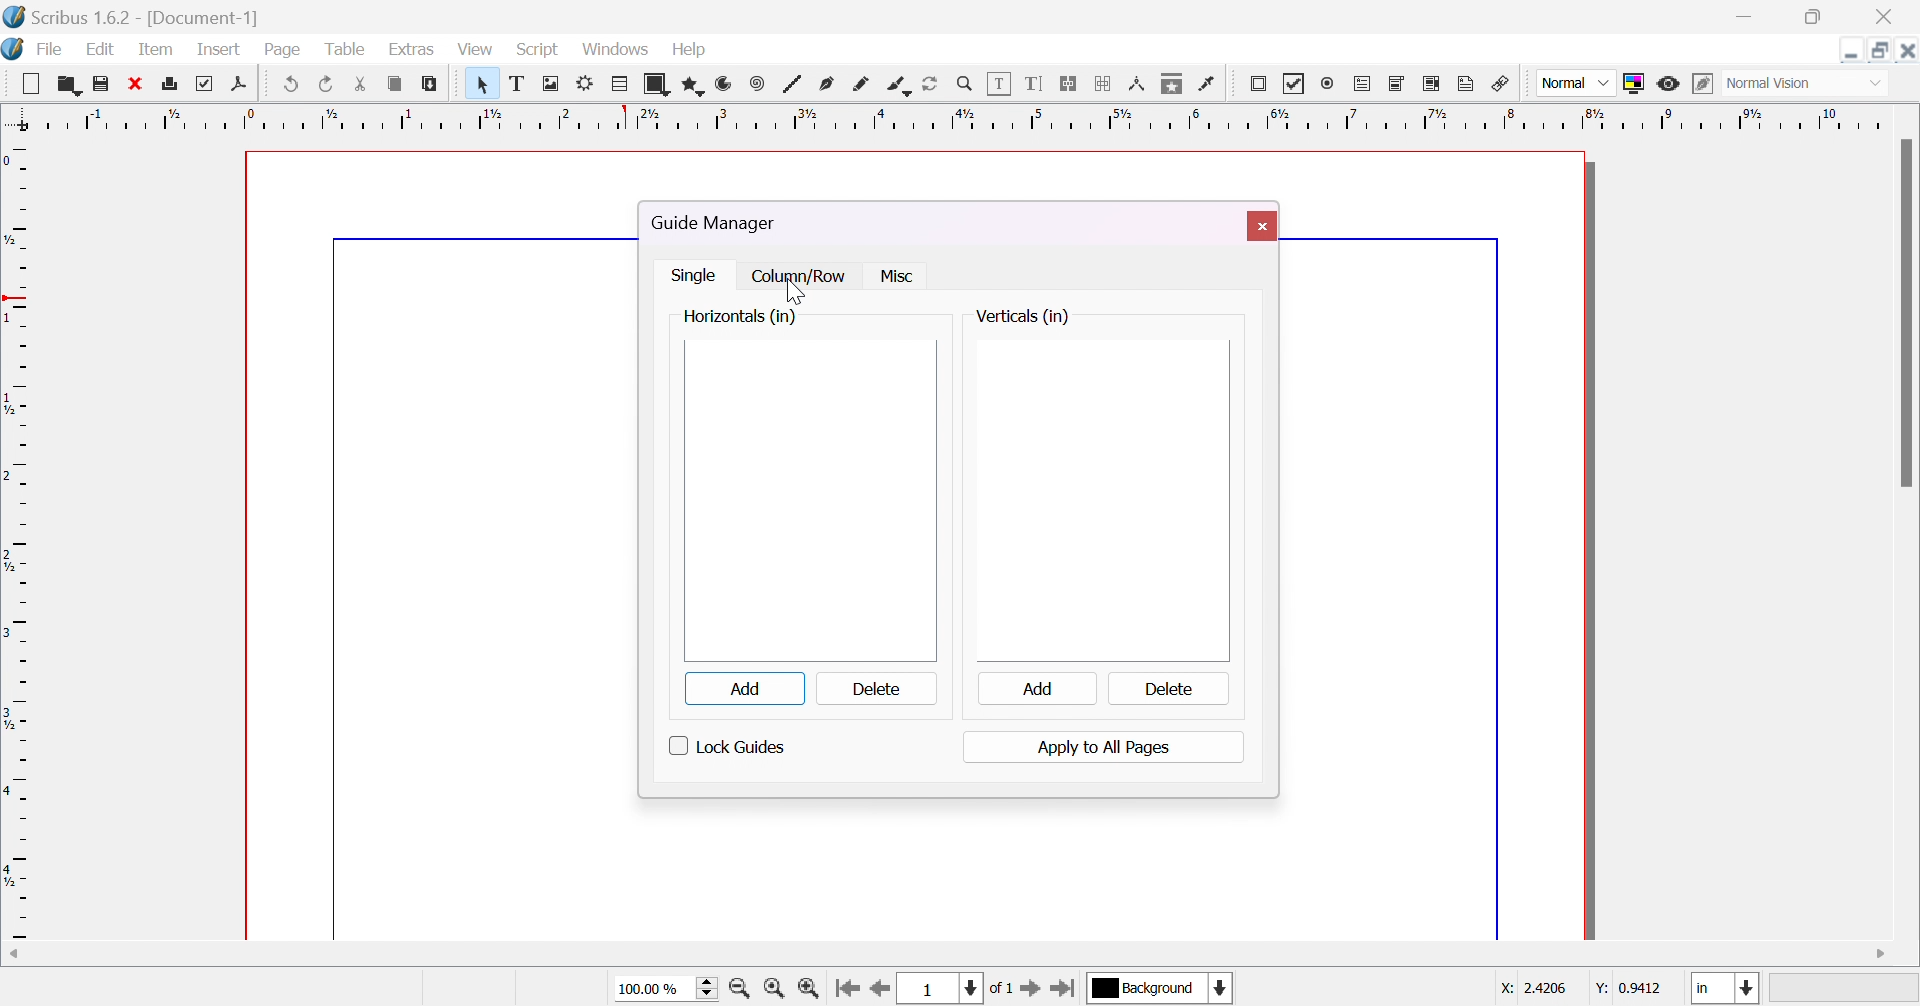  Describe the element at coordinates (283, 46) in the screenshot. I see `page` at that location.